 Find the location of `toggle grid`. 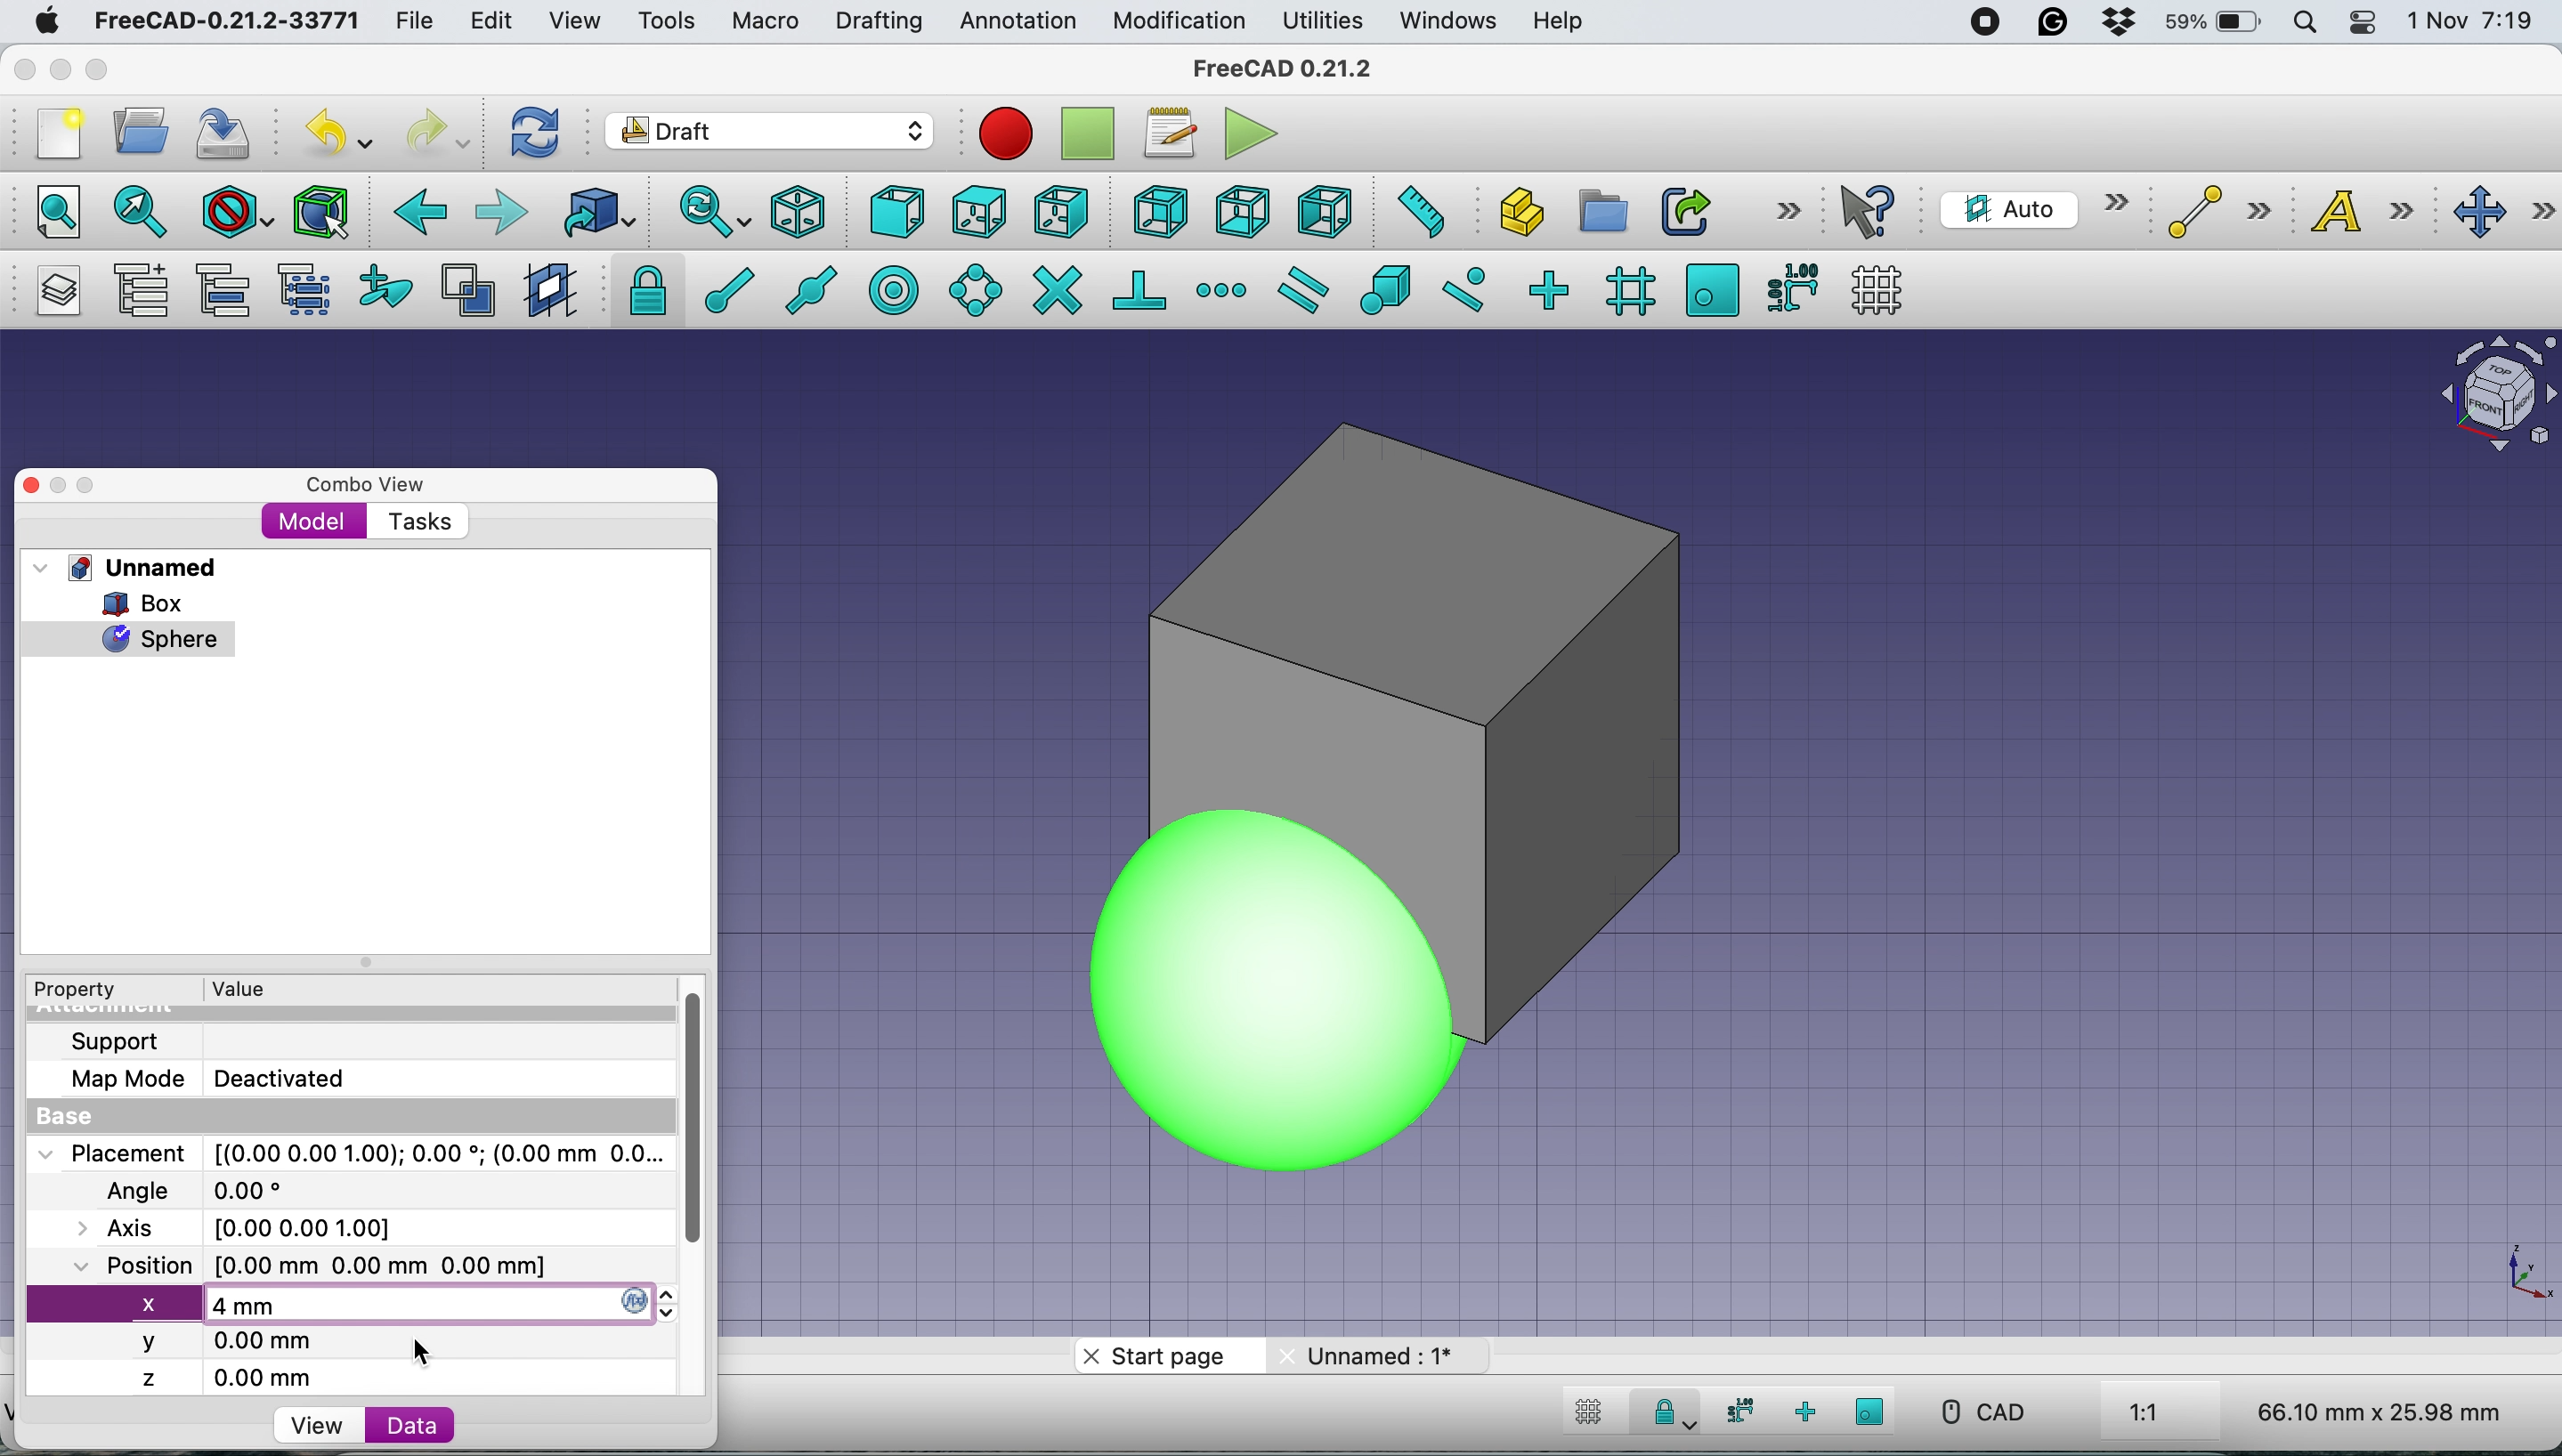

toggle grid is located at coordinates (1584, 1415).